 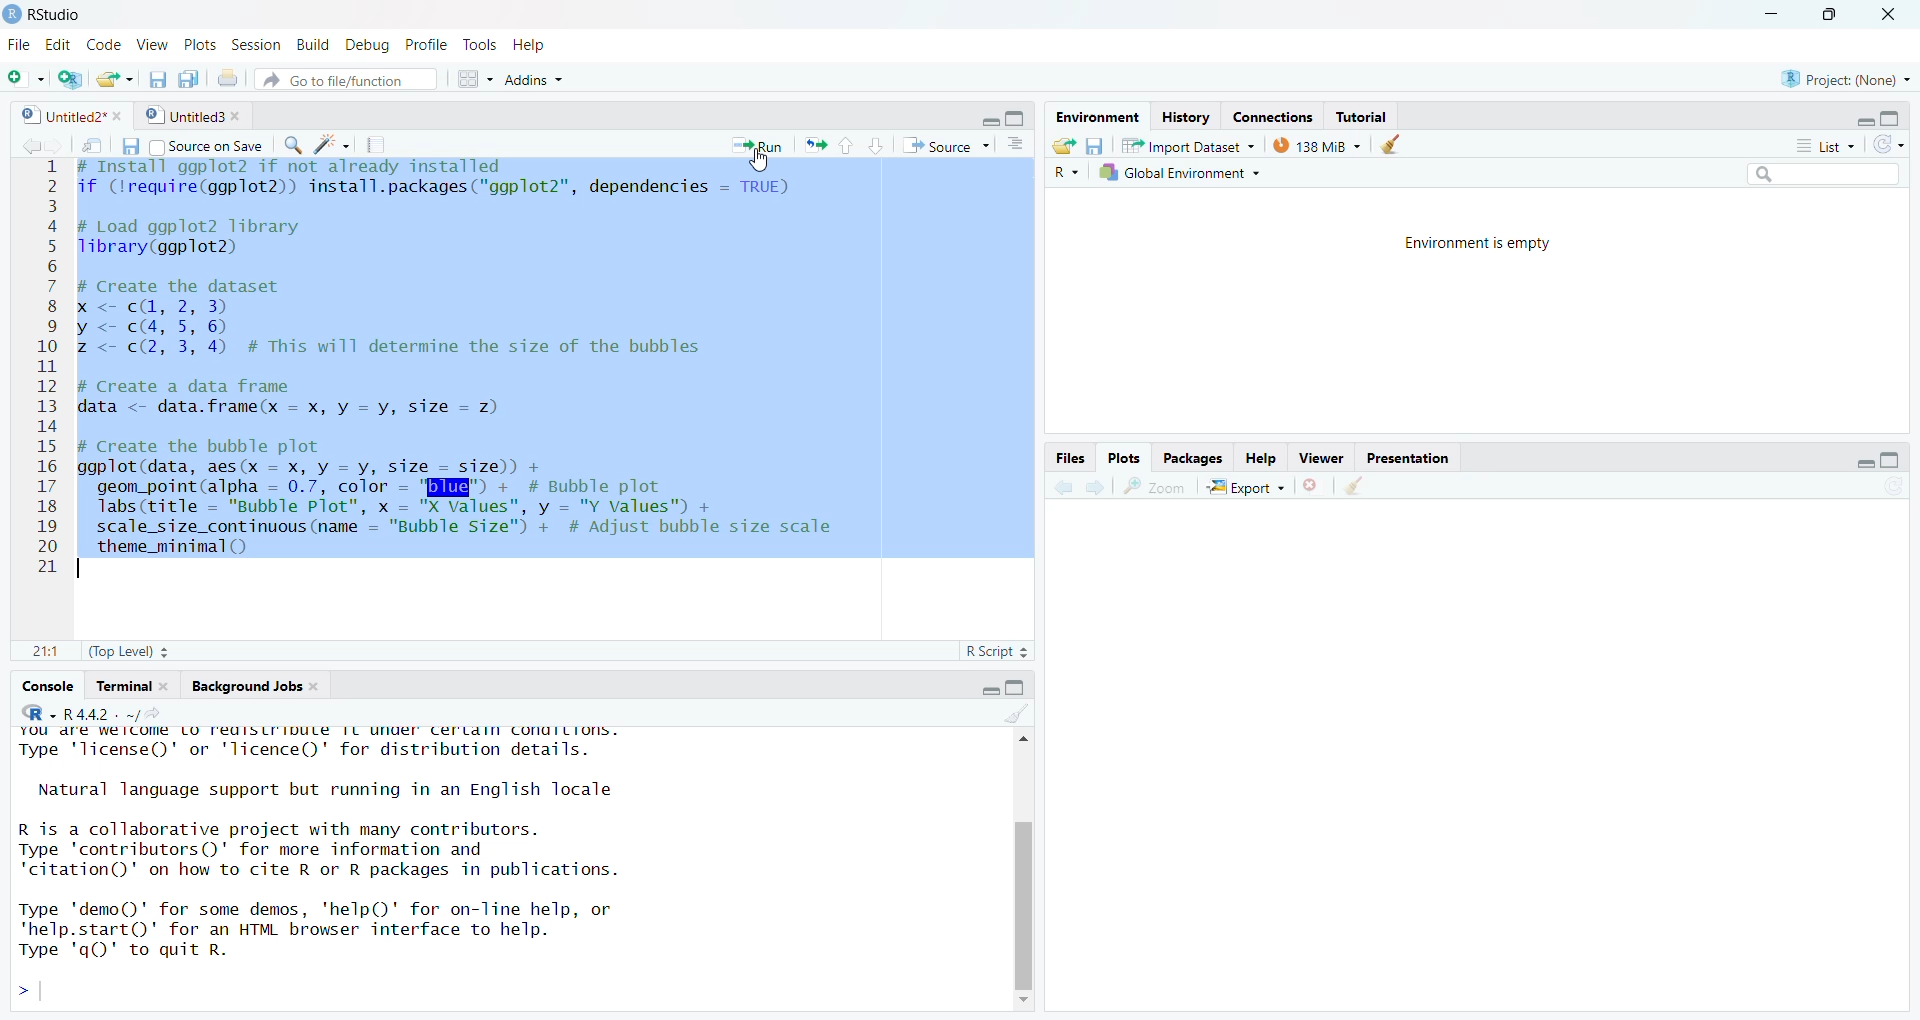 I want to click on workspaces panes, so click(x=470, y=79).